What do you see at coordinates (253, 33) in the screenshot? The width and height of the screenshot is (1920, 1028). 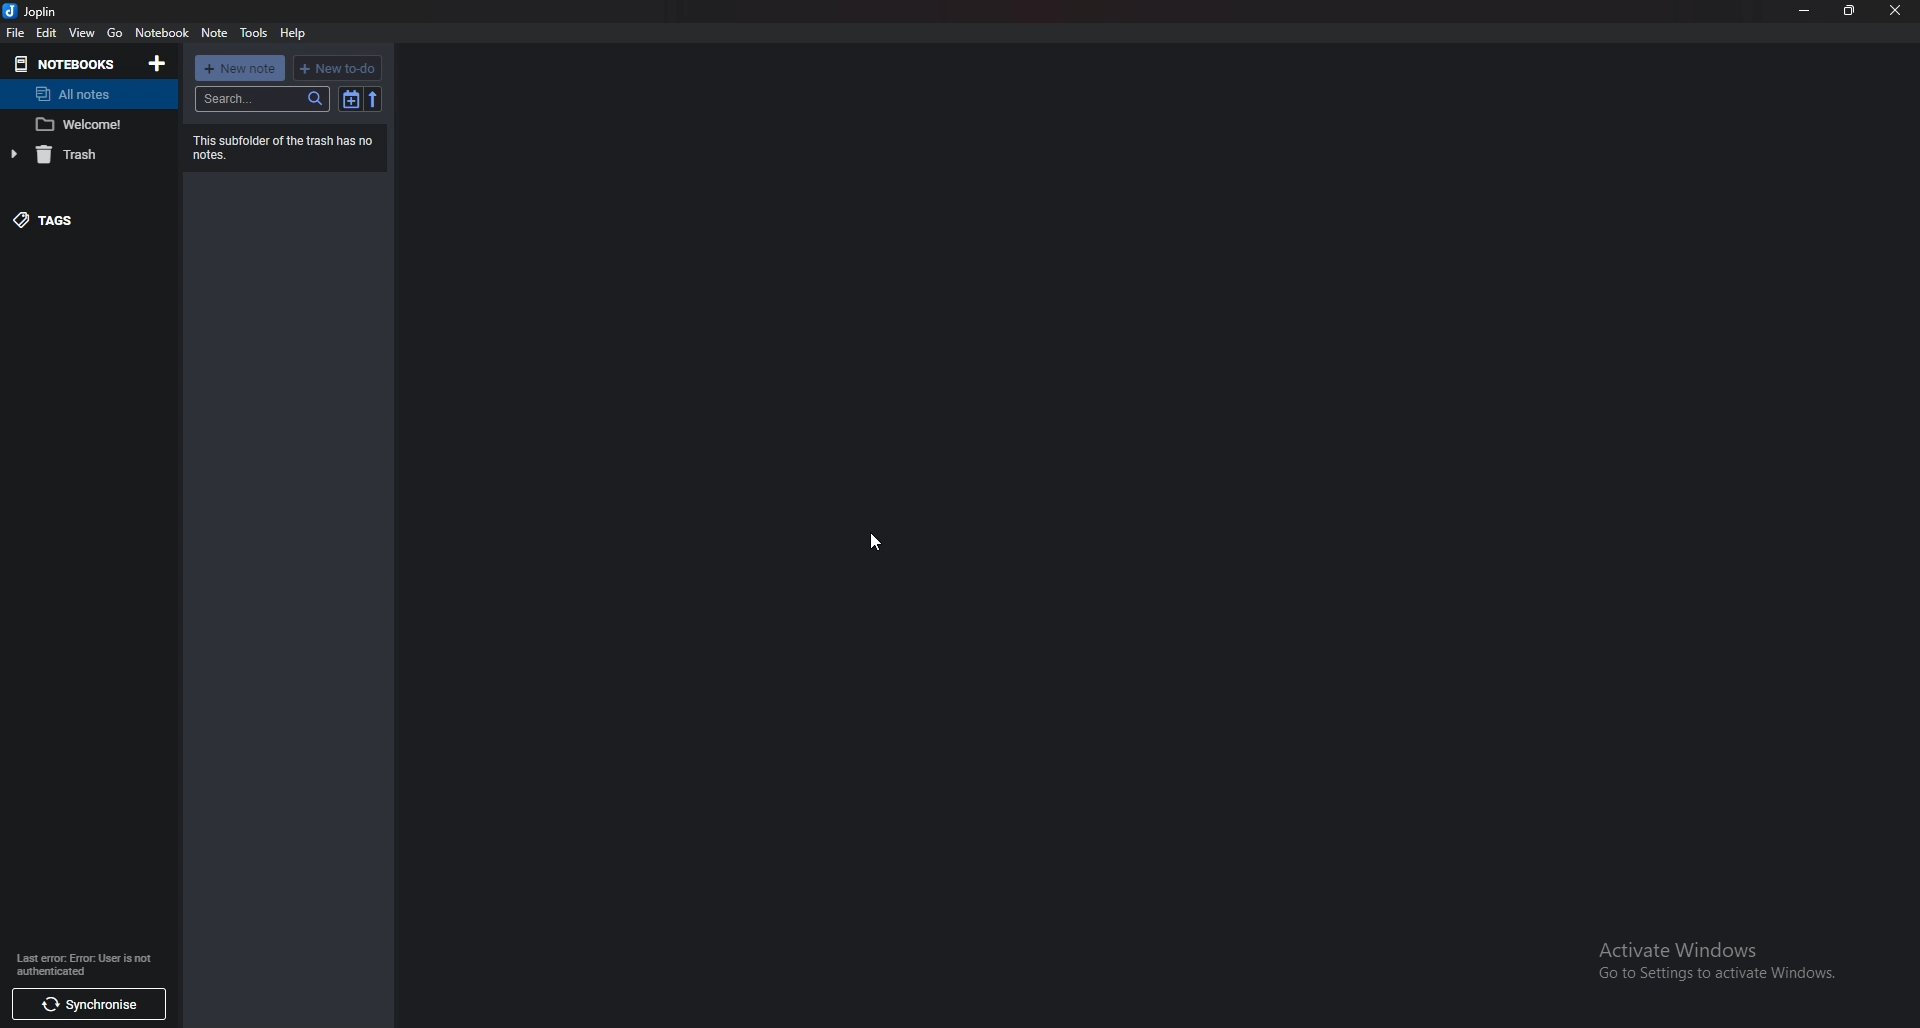 I see `tools` at bounding box center [253, 33].